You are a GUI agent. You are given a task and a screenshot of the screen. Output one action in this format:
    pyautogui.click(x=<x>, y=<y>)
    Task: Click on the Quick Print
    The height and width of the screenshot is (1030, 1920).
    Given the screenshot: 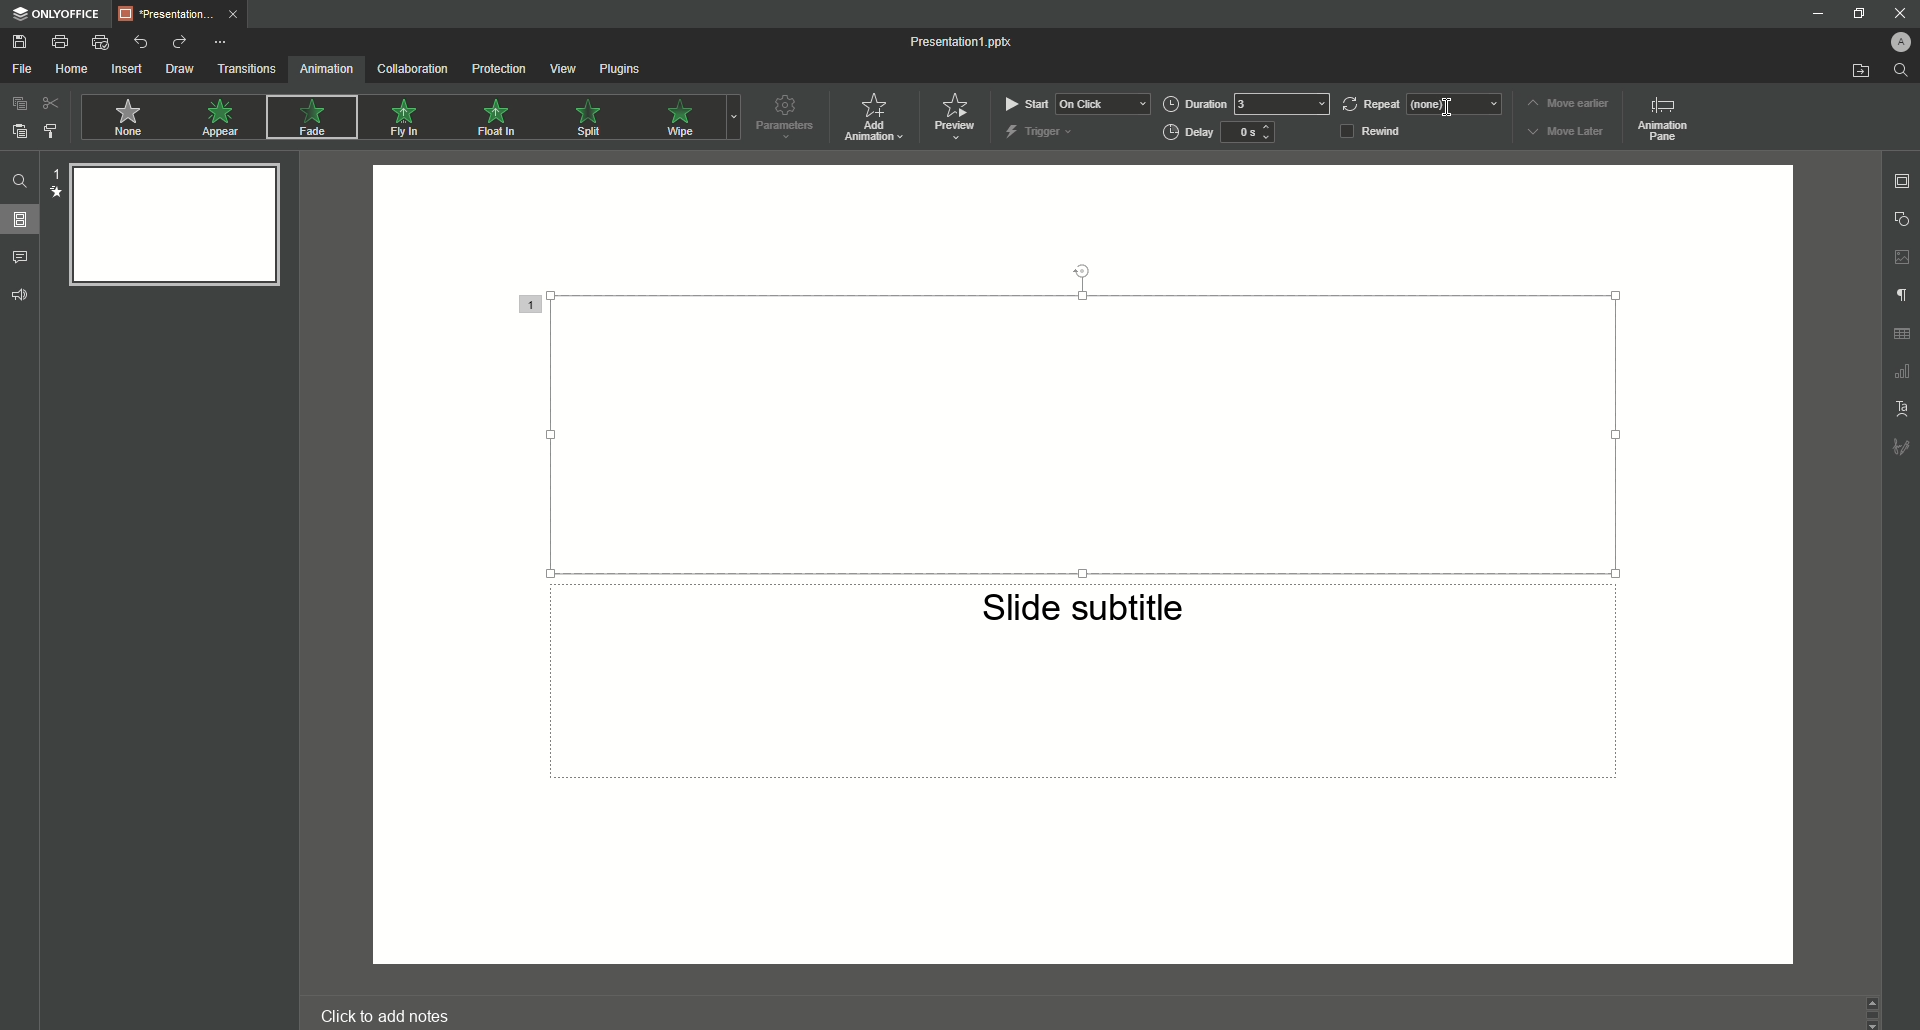 What is the action you would take?
    pyautogui.click(x=100, y=42)
    